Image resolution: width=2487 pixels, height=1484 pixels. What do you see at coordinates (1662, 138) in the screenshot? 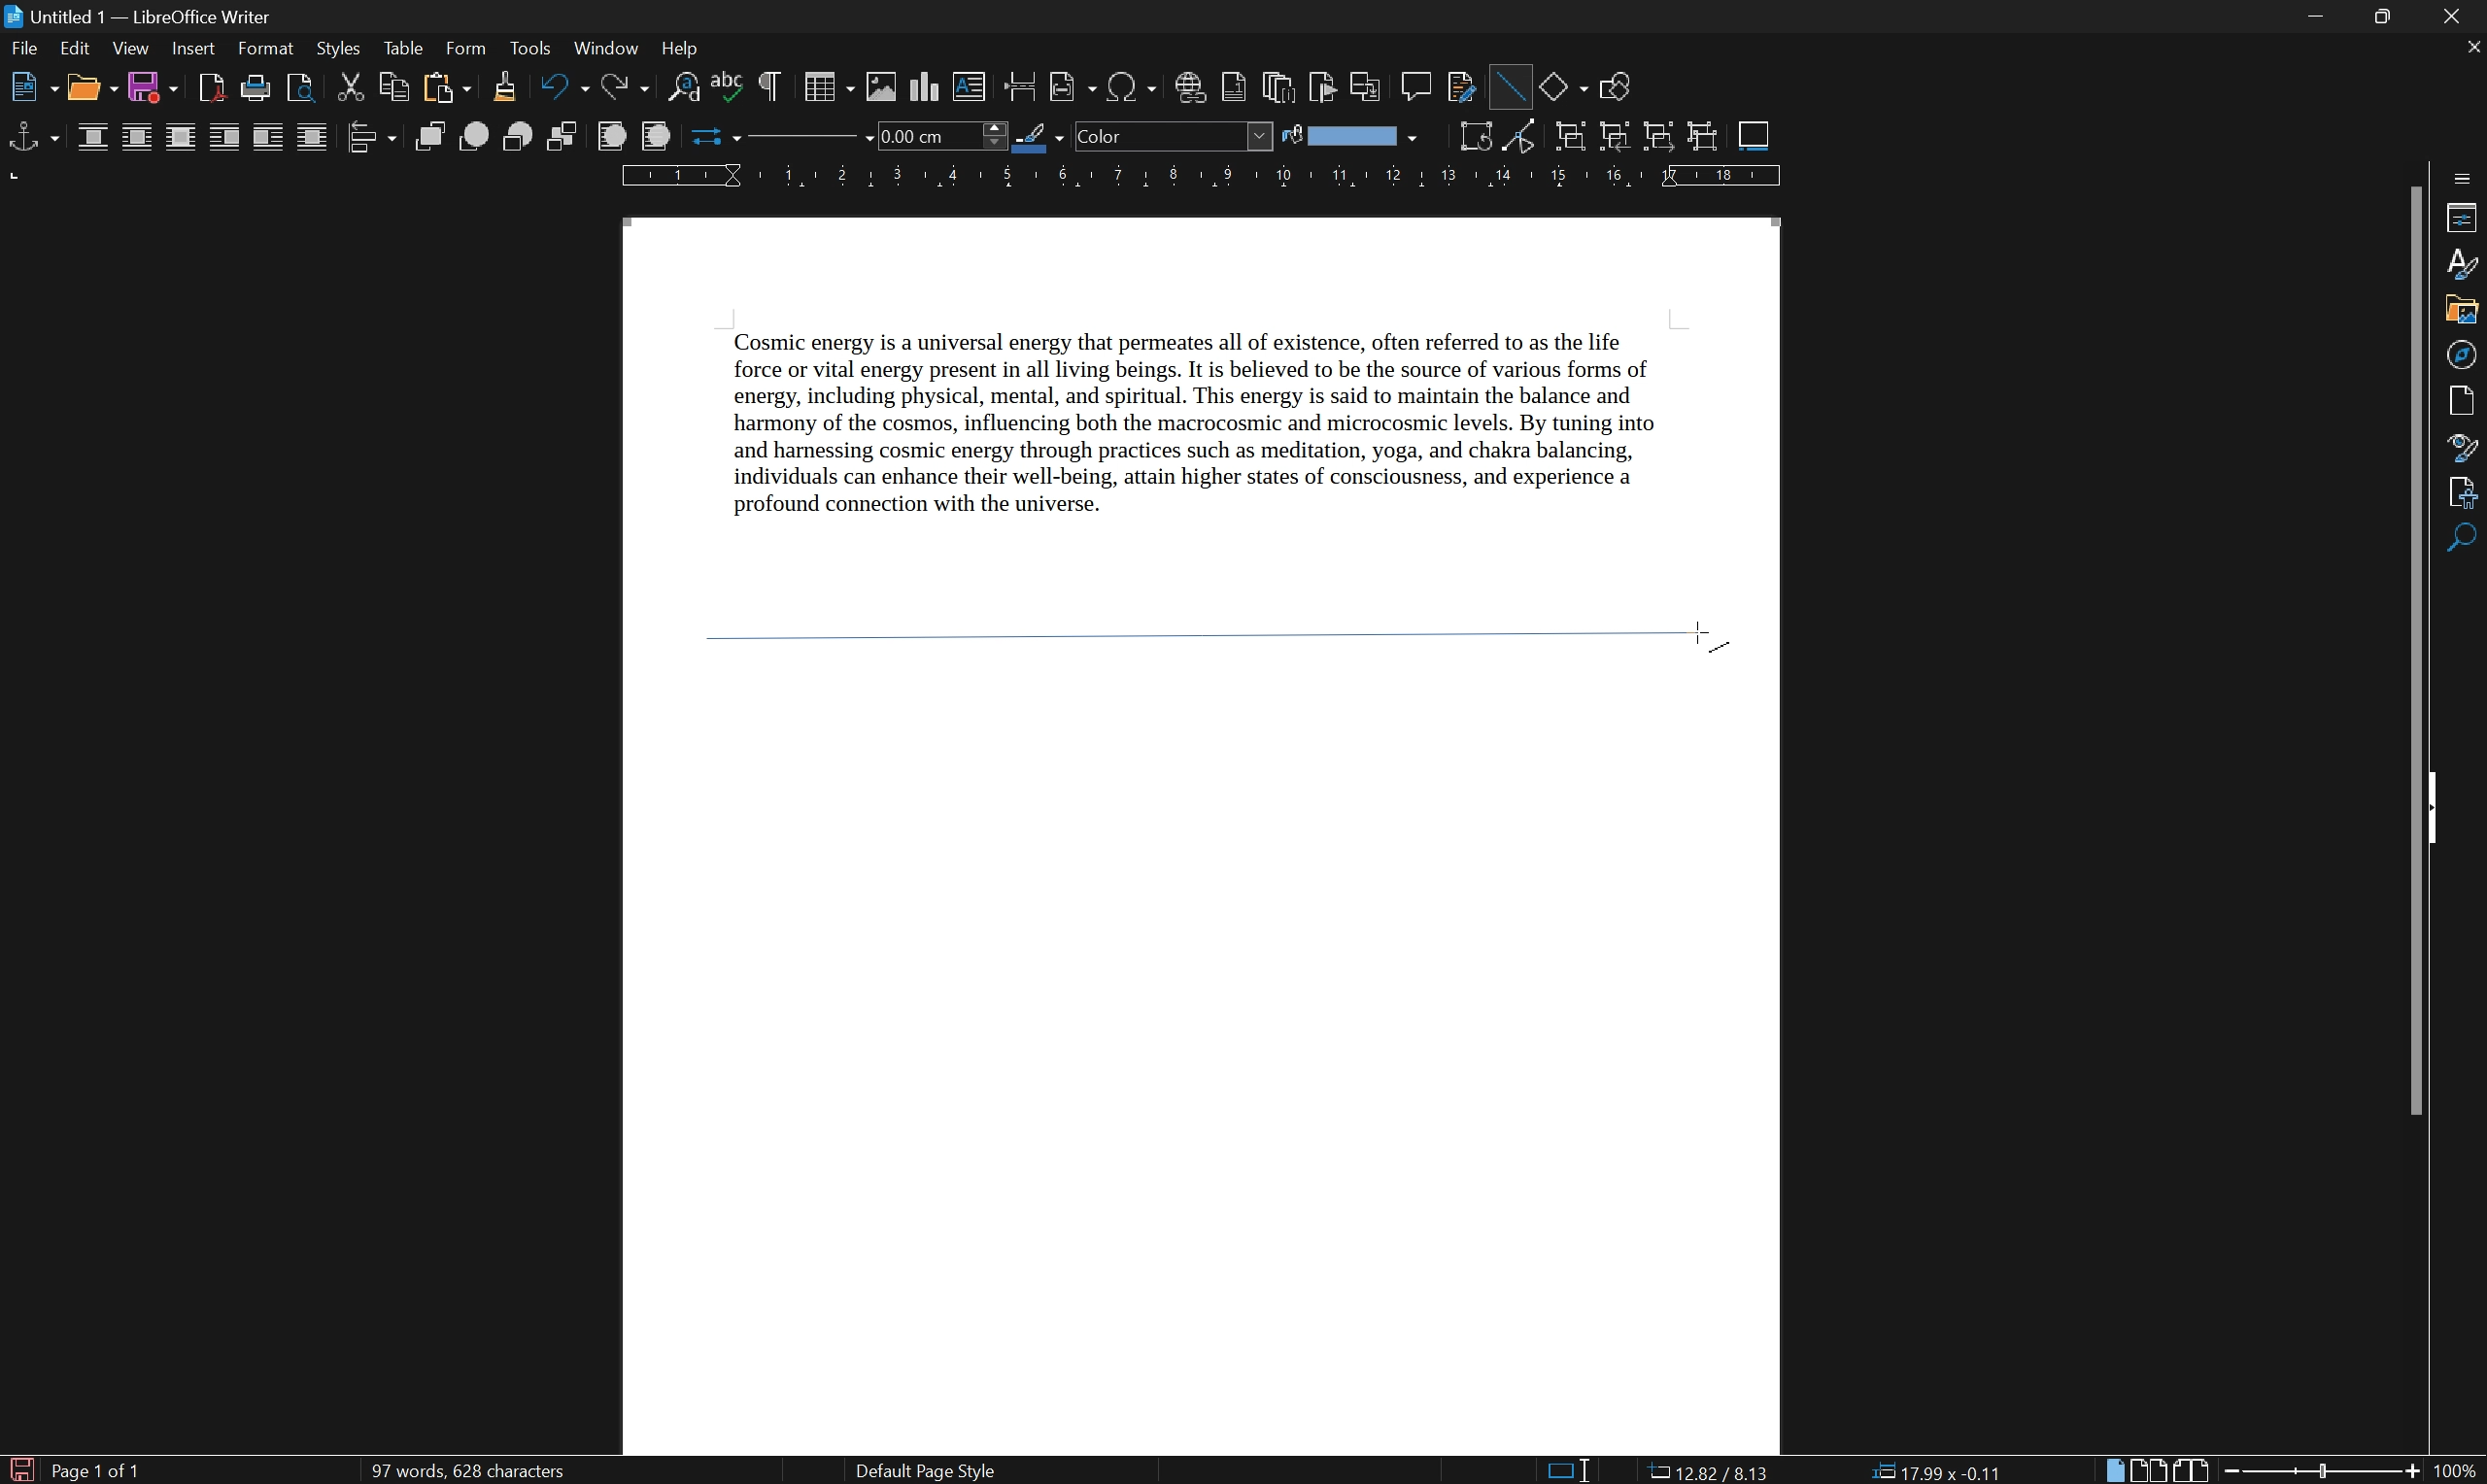
I see `exit group` at bounding box center [1662, 138].